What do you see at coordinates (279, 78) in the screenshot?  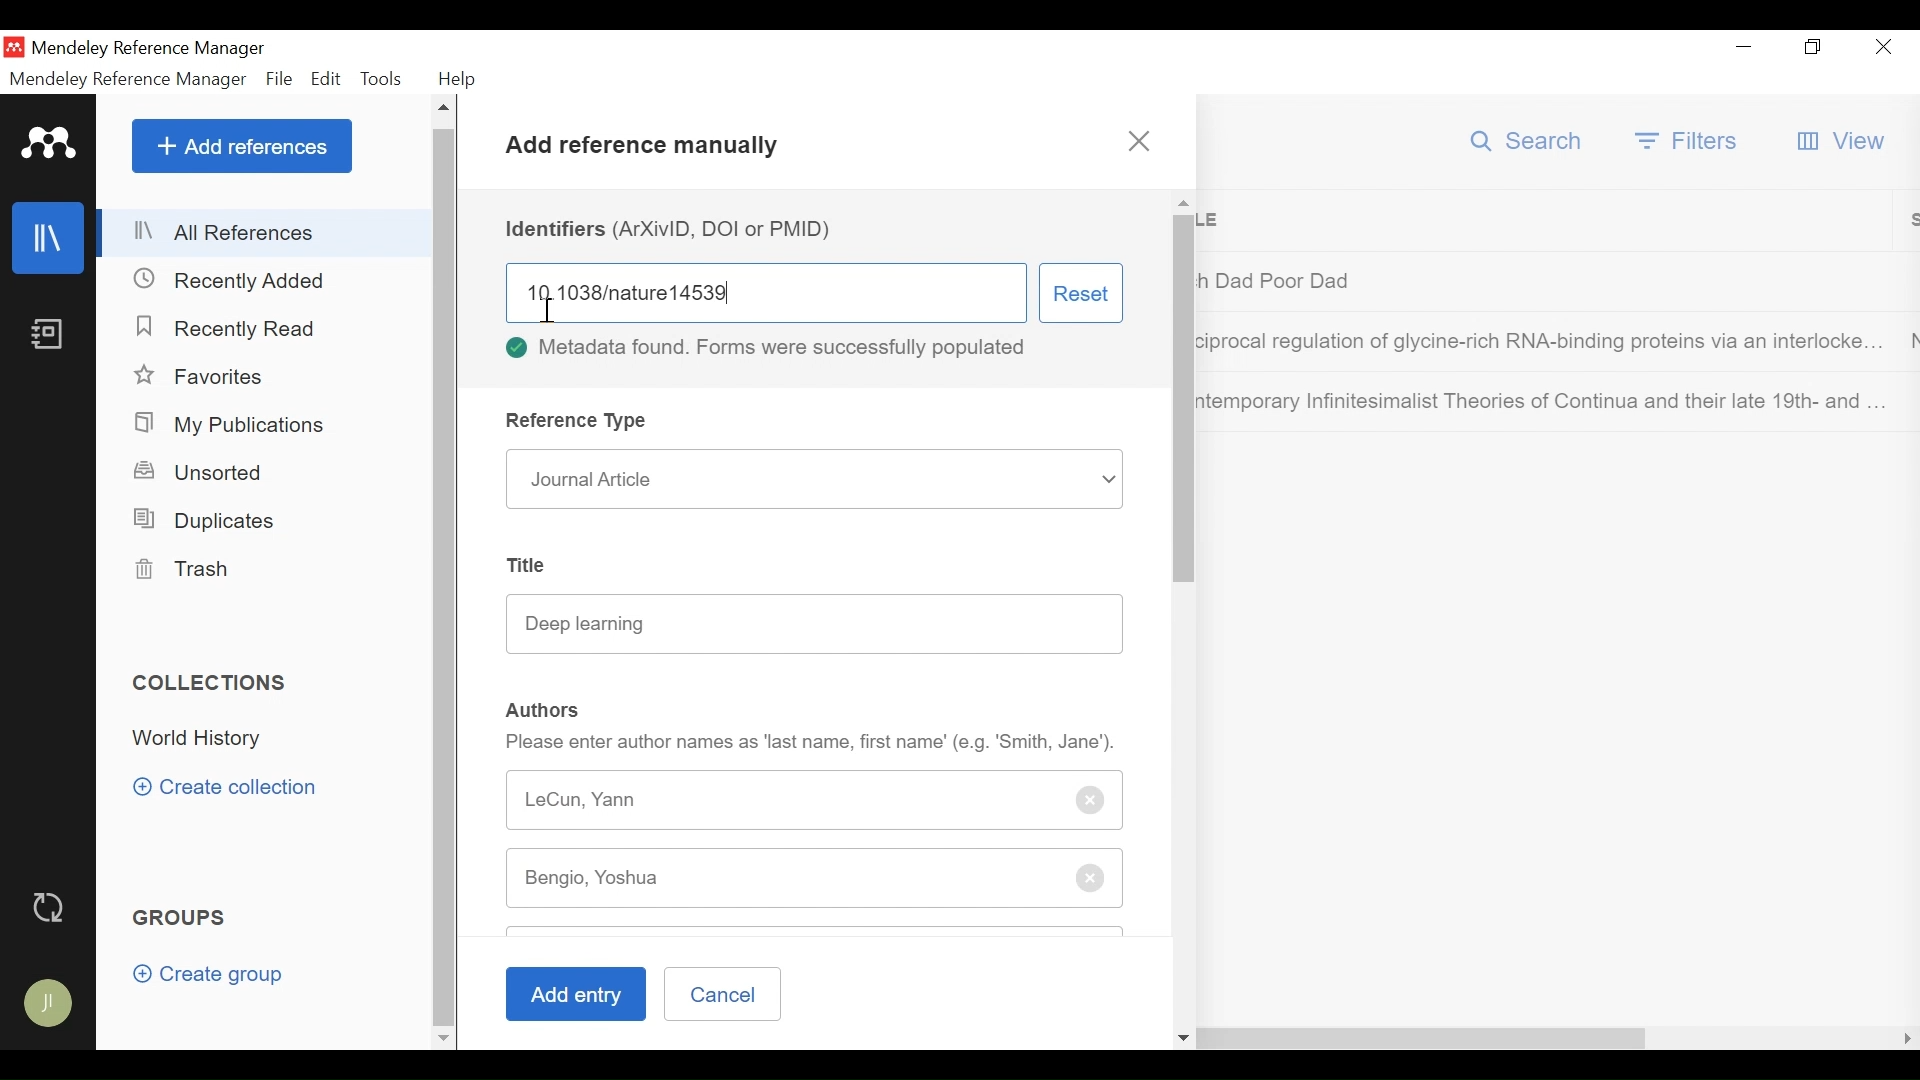 I see `File` at bounding box center [279, 78].